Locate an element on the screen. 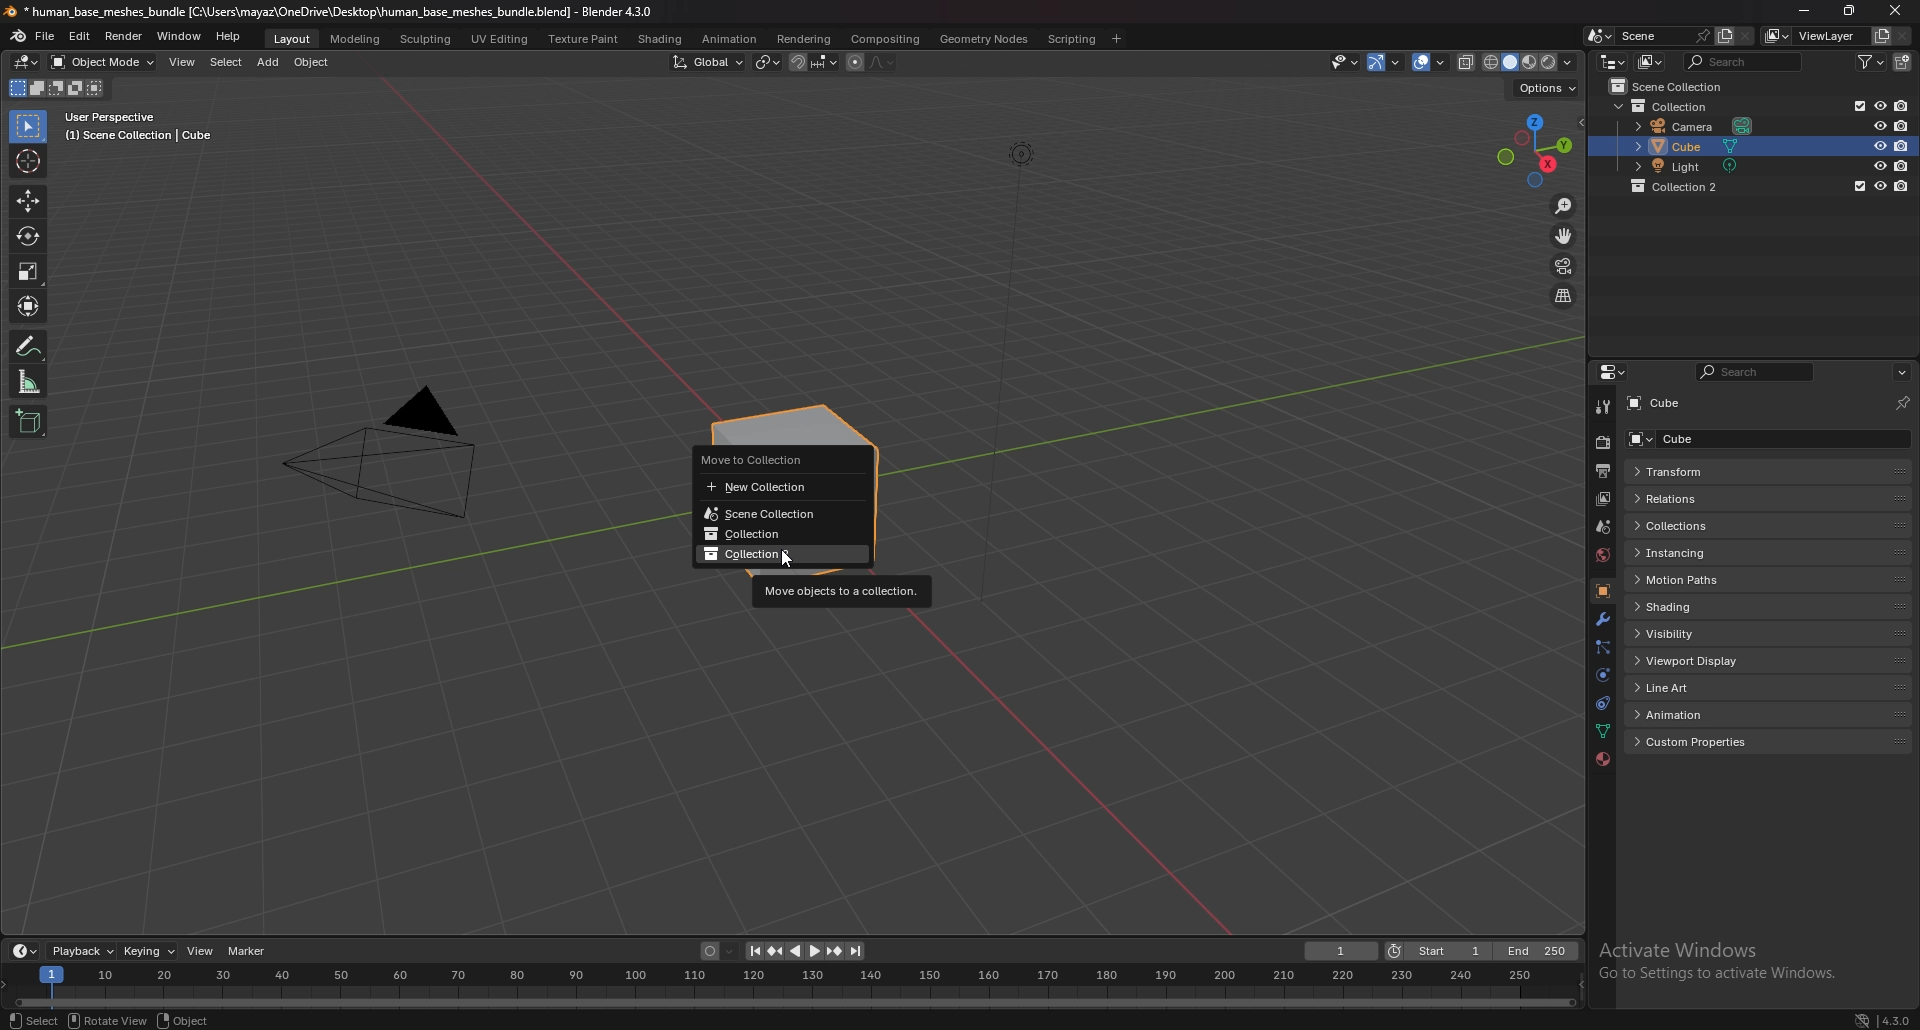 This screenshot has height=1030, width=1920. uv editing is located at coordinates (499, 38).